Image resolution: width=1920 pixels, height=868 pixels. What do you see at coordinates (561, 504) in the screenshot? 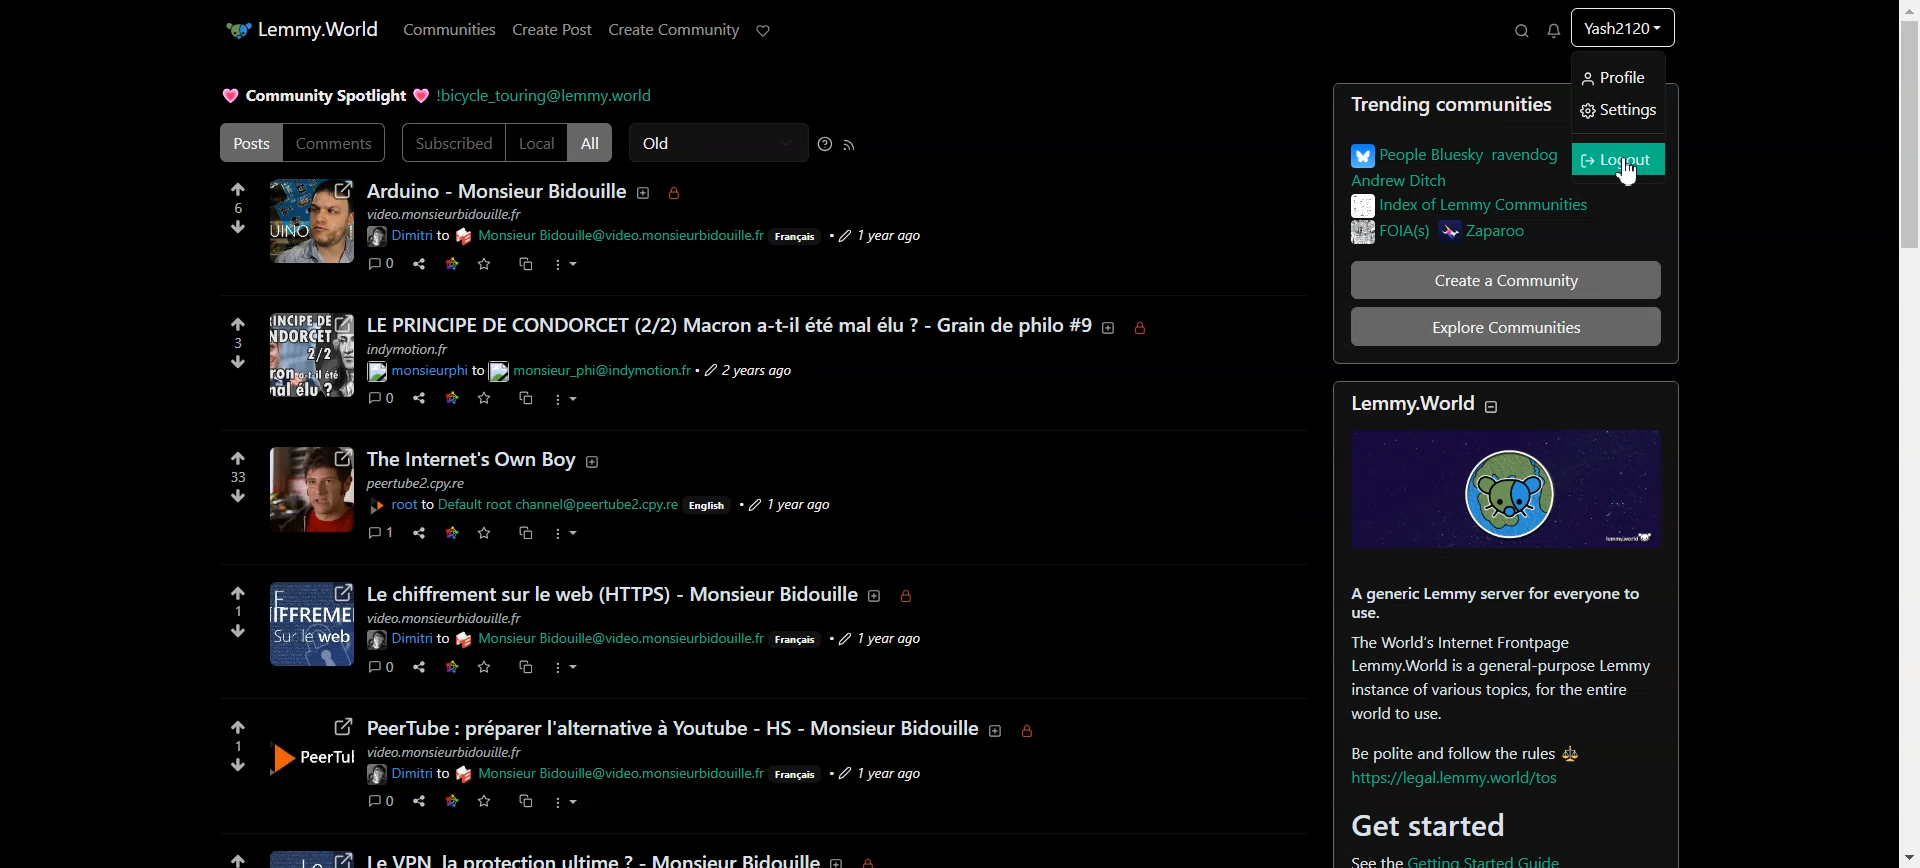
I see `hyperlink` at bounding box center [561, 504].